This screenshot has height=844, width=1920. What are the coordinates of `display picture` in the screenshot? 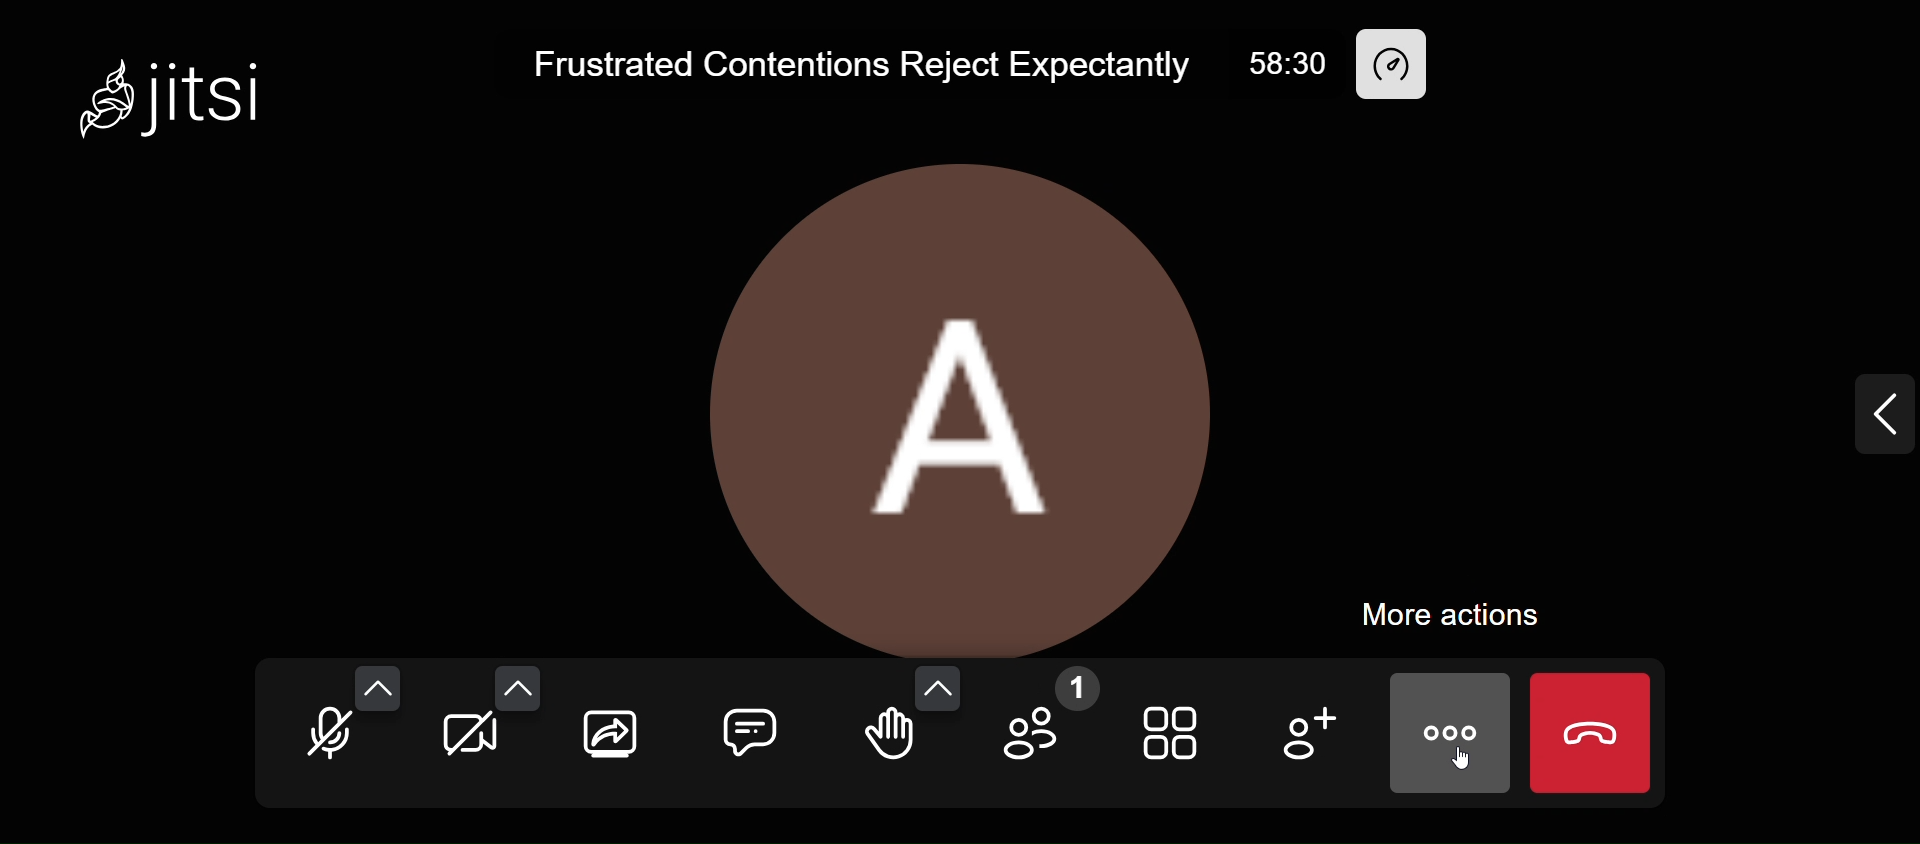 It's located at (985, 403).